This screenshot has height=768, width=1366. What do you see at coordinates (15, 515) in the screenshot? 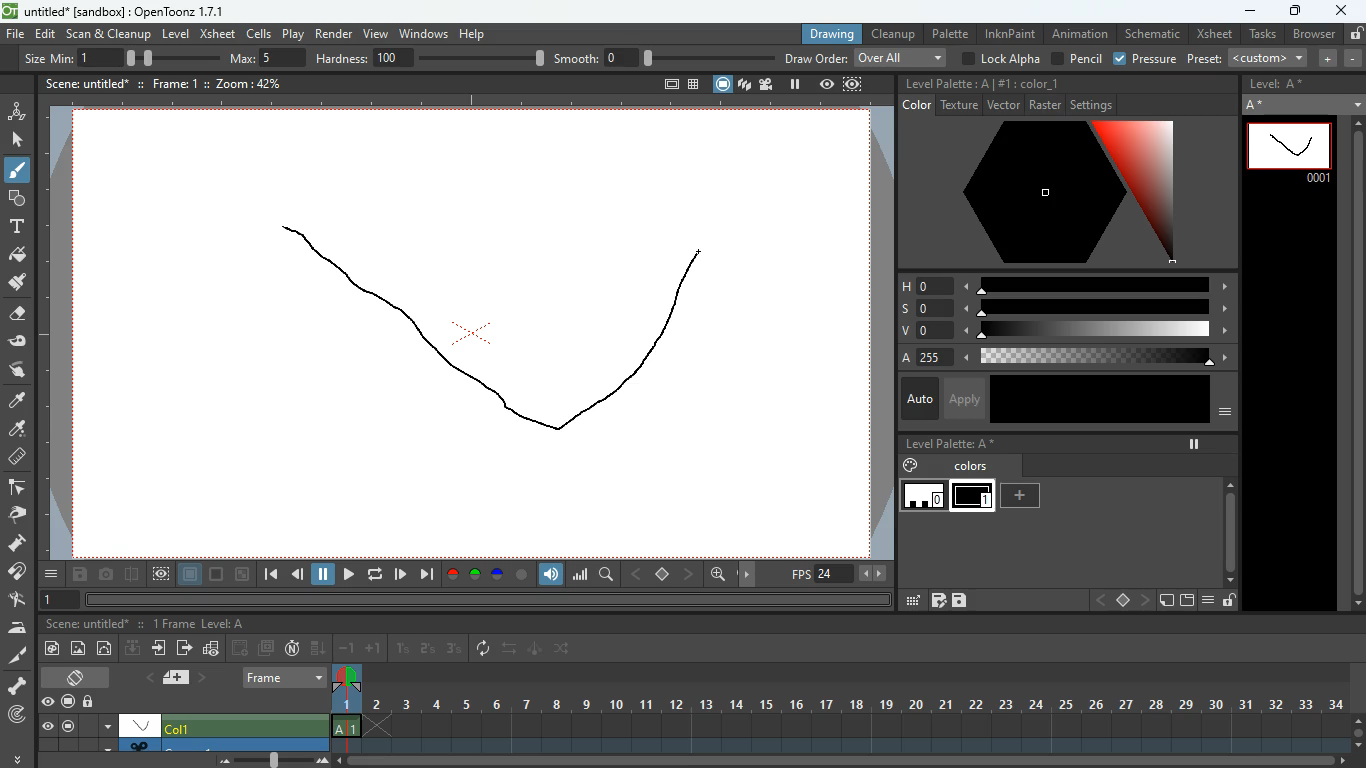
I see `pick` at bounding box center [15, 515].